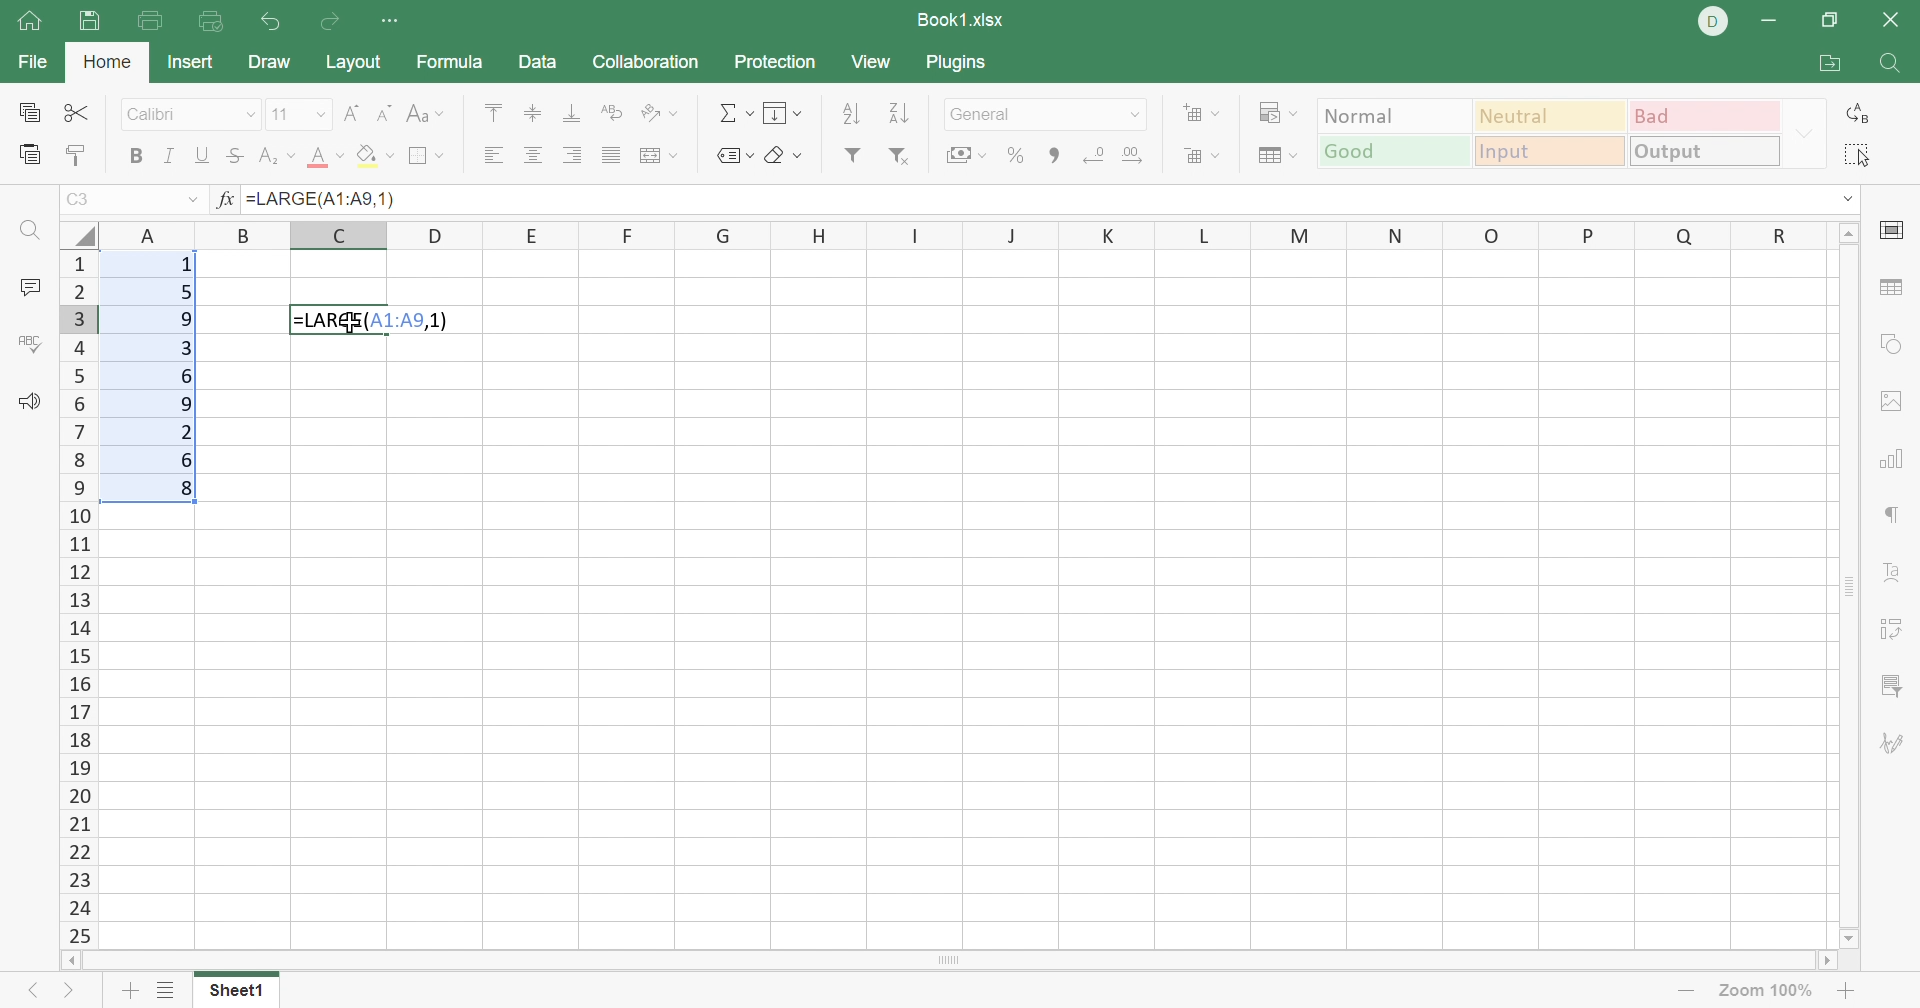 This screenshot has height=1008, width=1920. Describe the element at coordinates (1393, 151) in the screenshot. I see `Good` at that location.